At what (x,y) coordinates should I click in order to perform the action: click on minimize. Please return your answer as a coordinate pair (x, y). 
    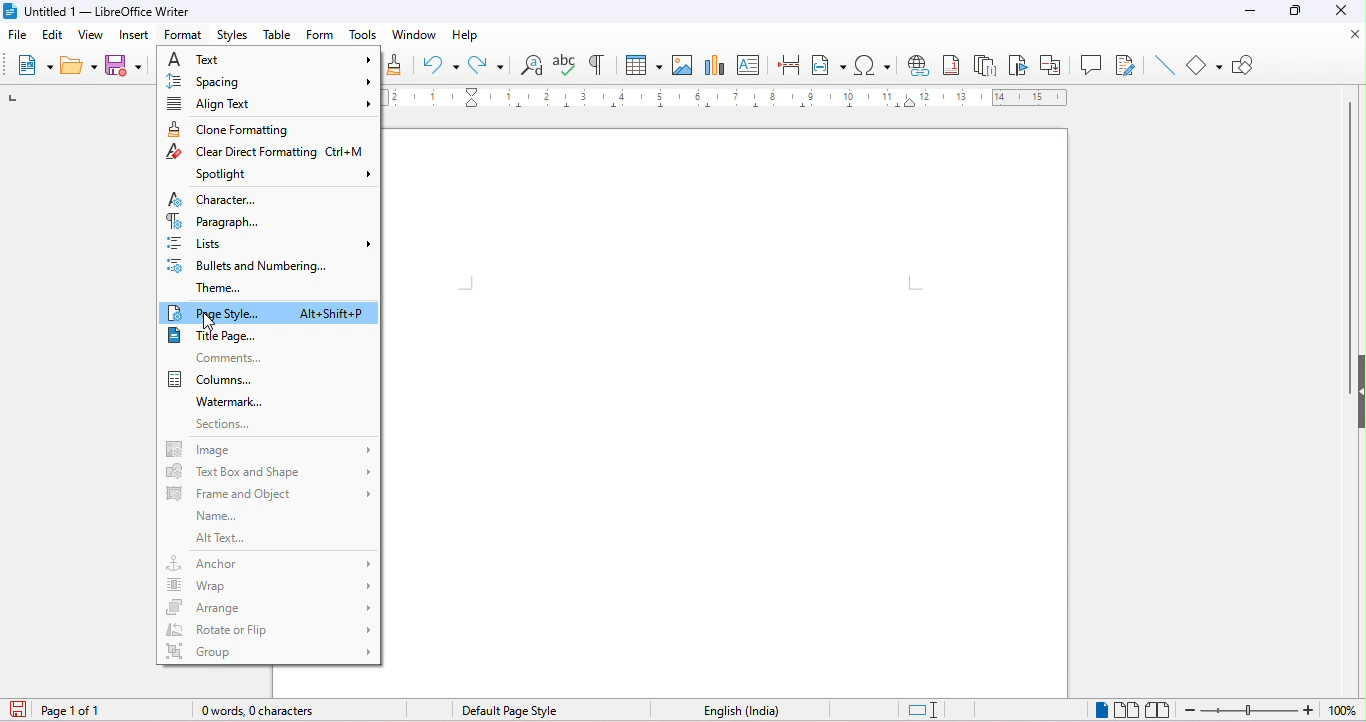
    Looking at the image, I should click on (1243, 8).